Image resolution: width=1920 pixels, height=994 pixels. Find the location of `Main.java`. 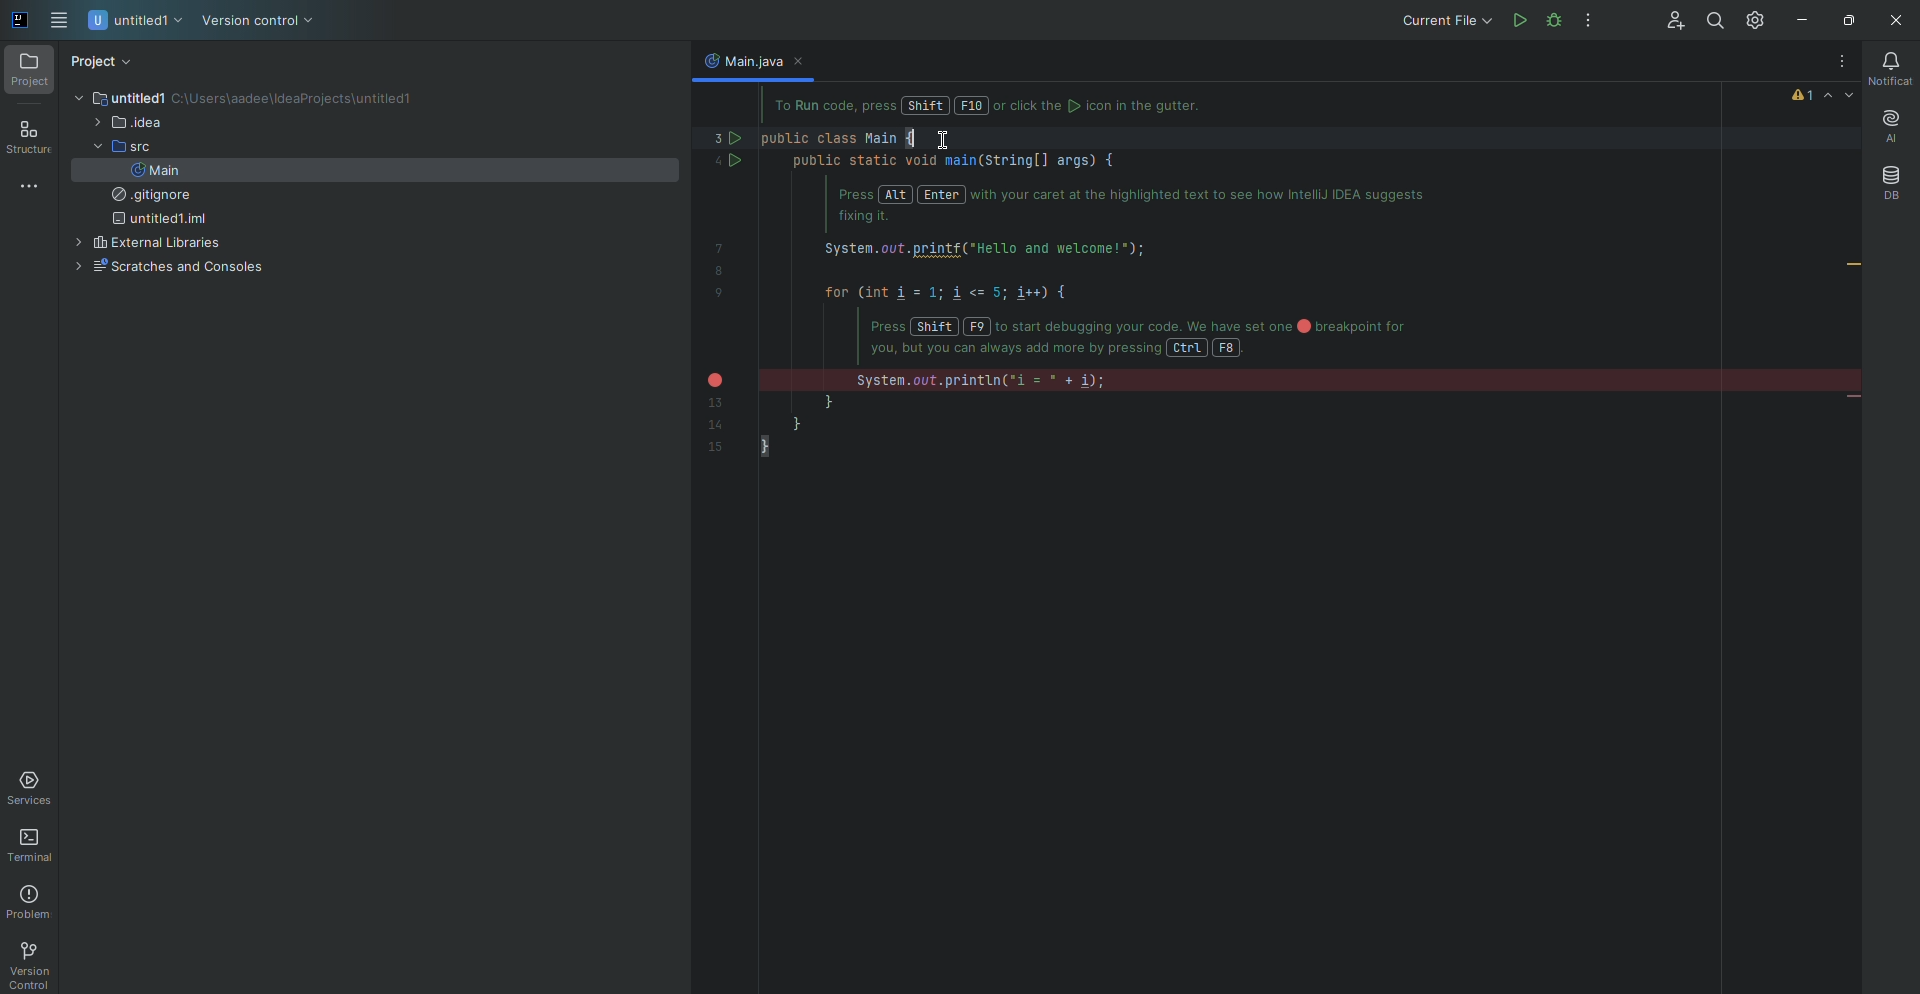

Main.java is located at coordinates (740, 61).